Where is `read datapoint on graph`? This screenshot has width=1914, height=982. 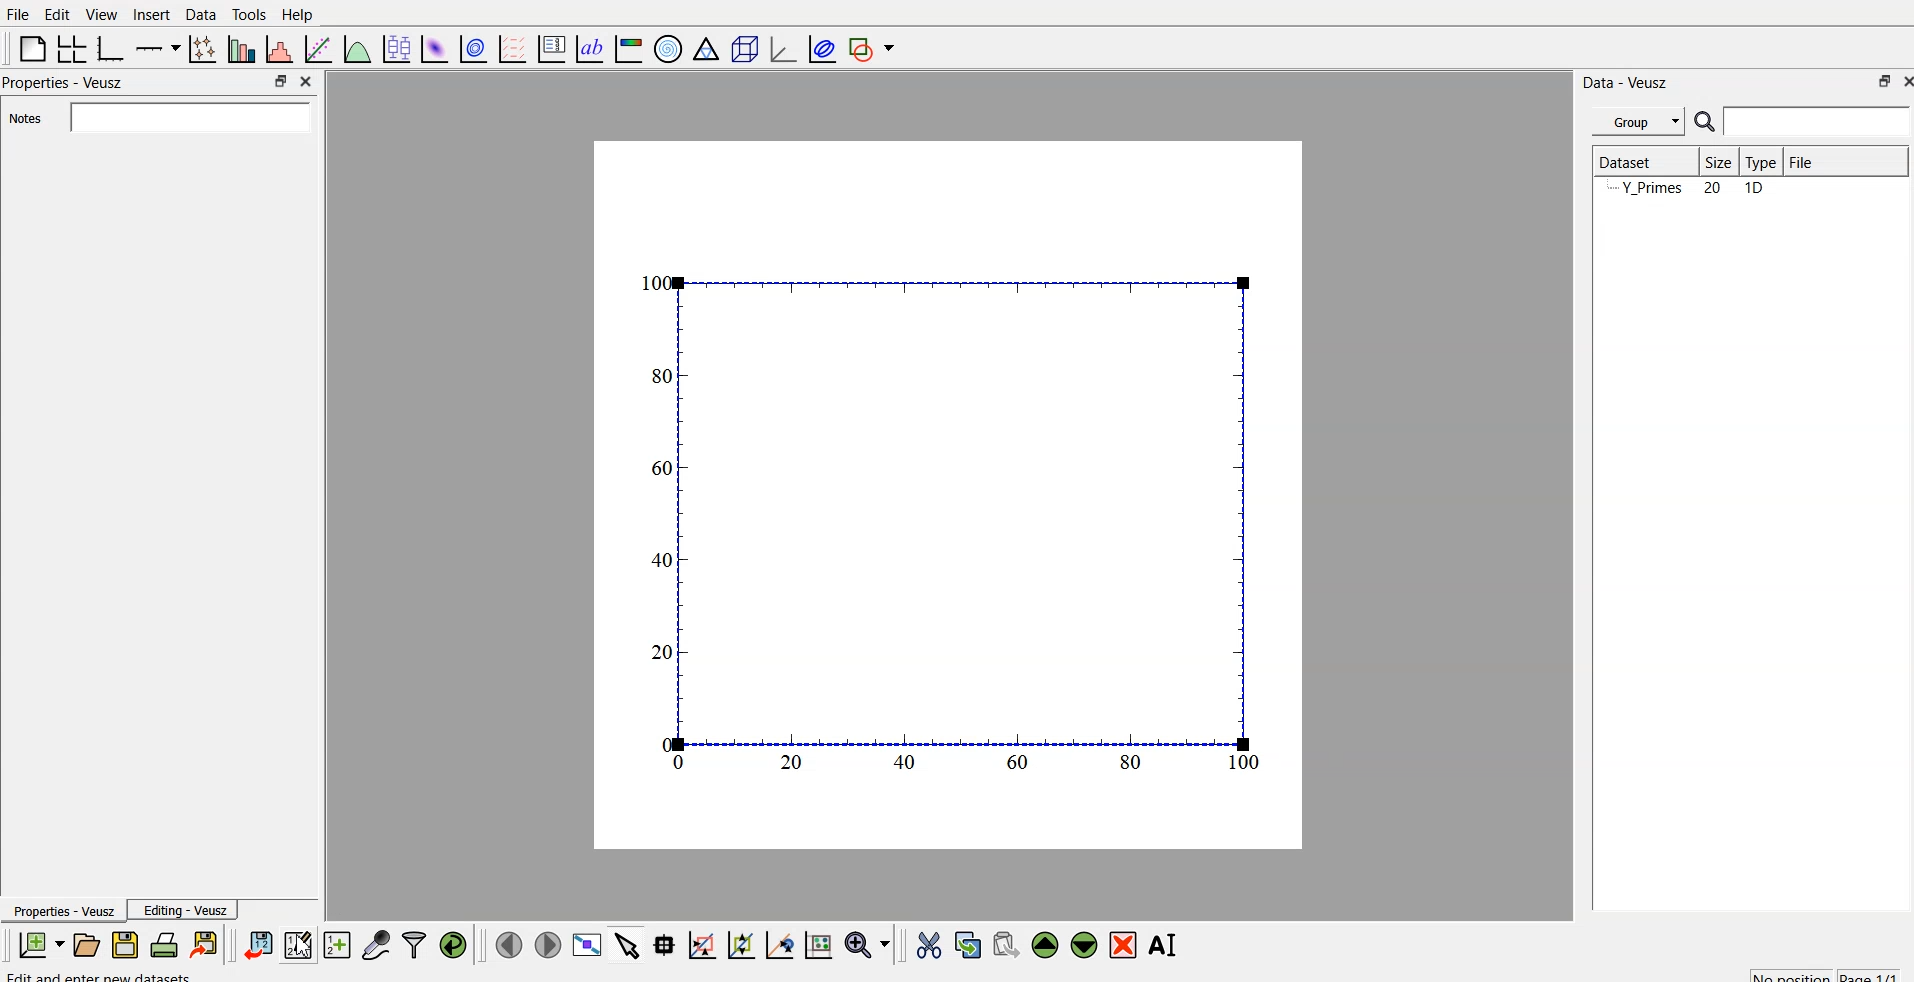
read datapoint on graph is located at coordinates (662, 945).